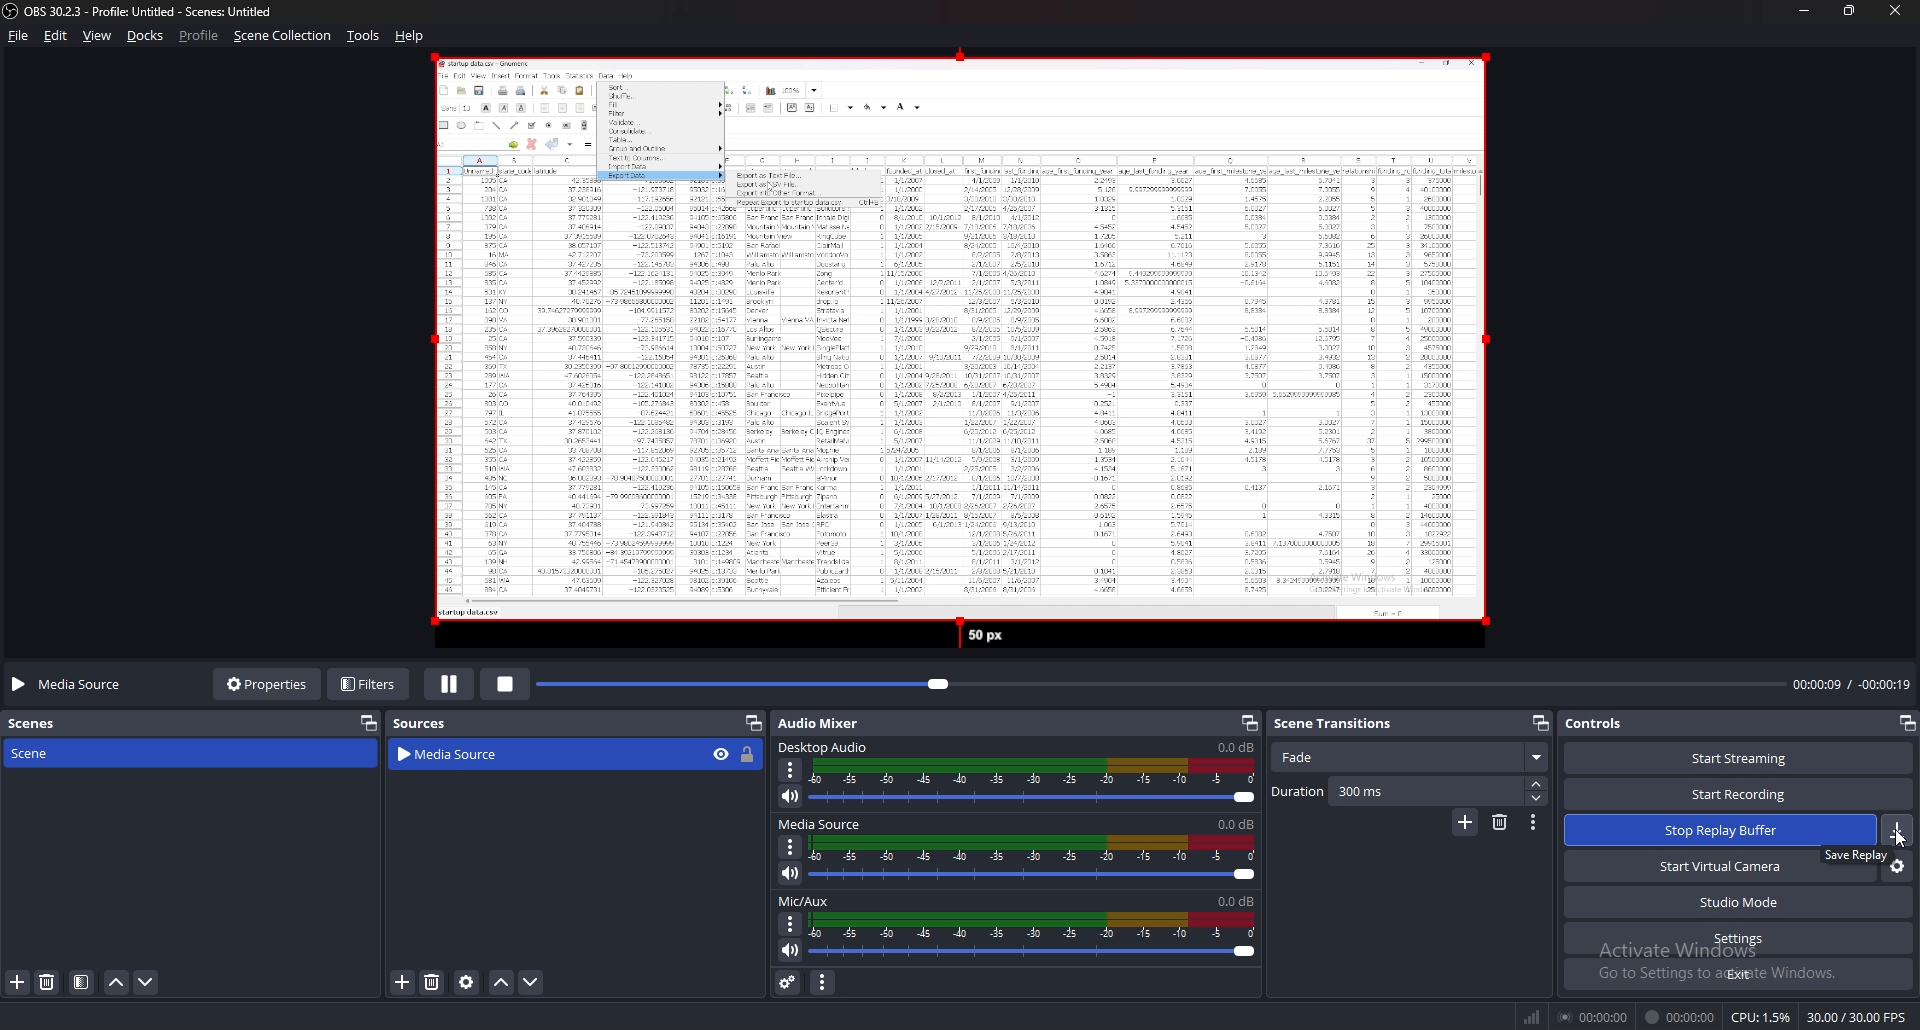  Describe the element at coordinates (469, 982) in the screenshot. I see `open source properties` at that location.